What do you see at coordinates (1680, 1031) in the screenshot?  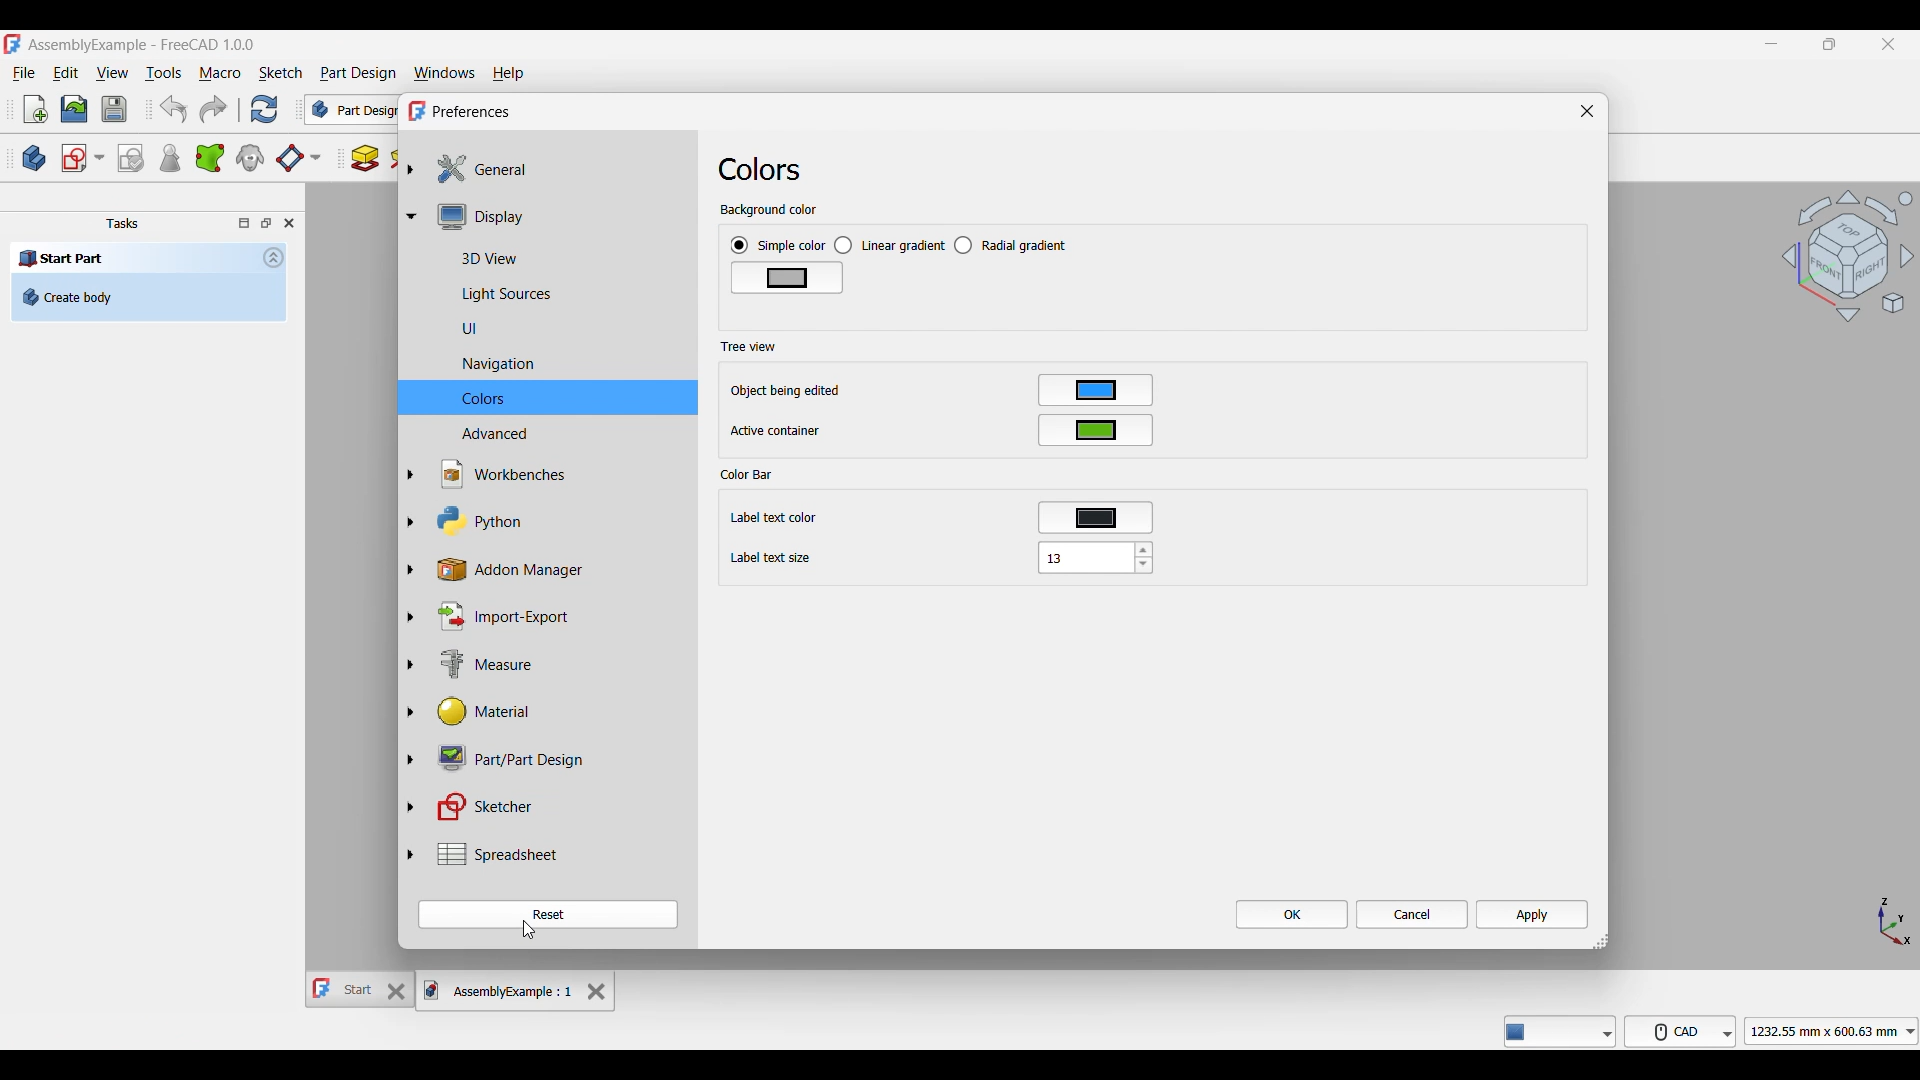 I see `CAD navigation style options` at bounding box center [1680, 1031].